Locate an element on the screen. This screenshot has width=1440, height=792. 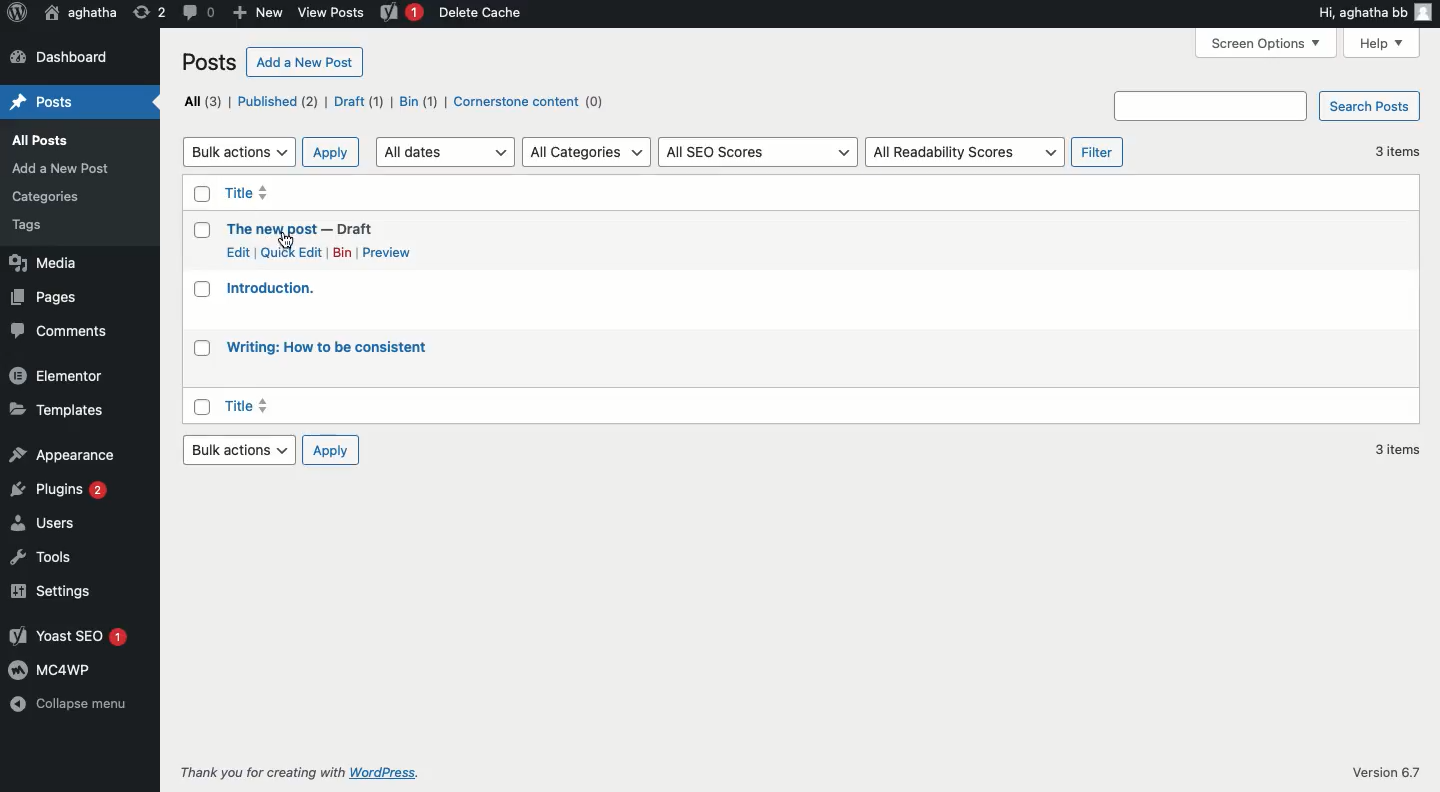
Draft is located at coordinates (358, 102).